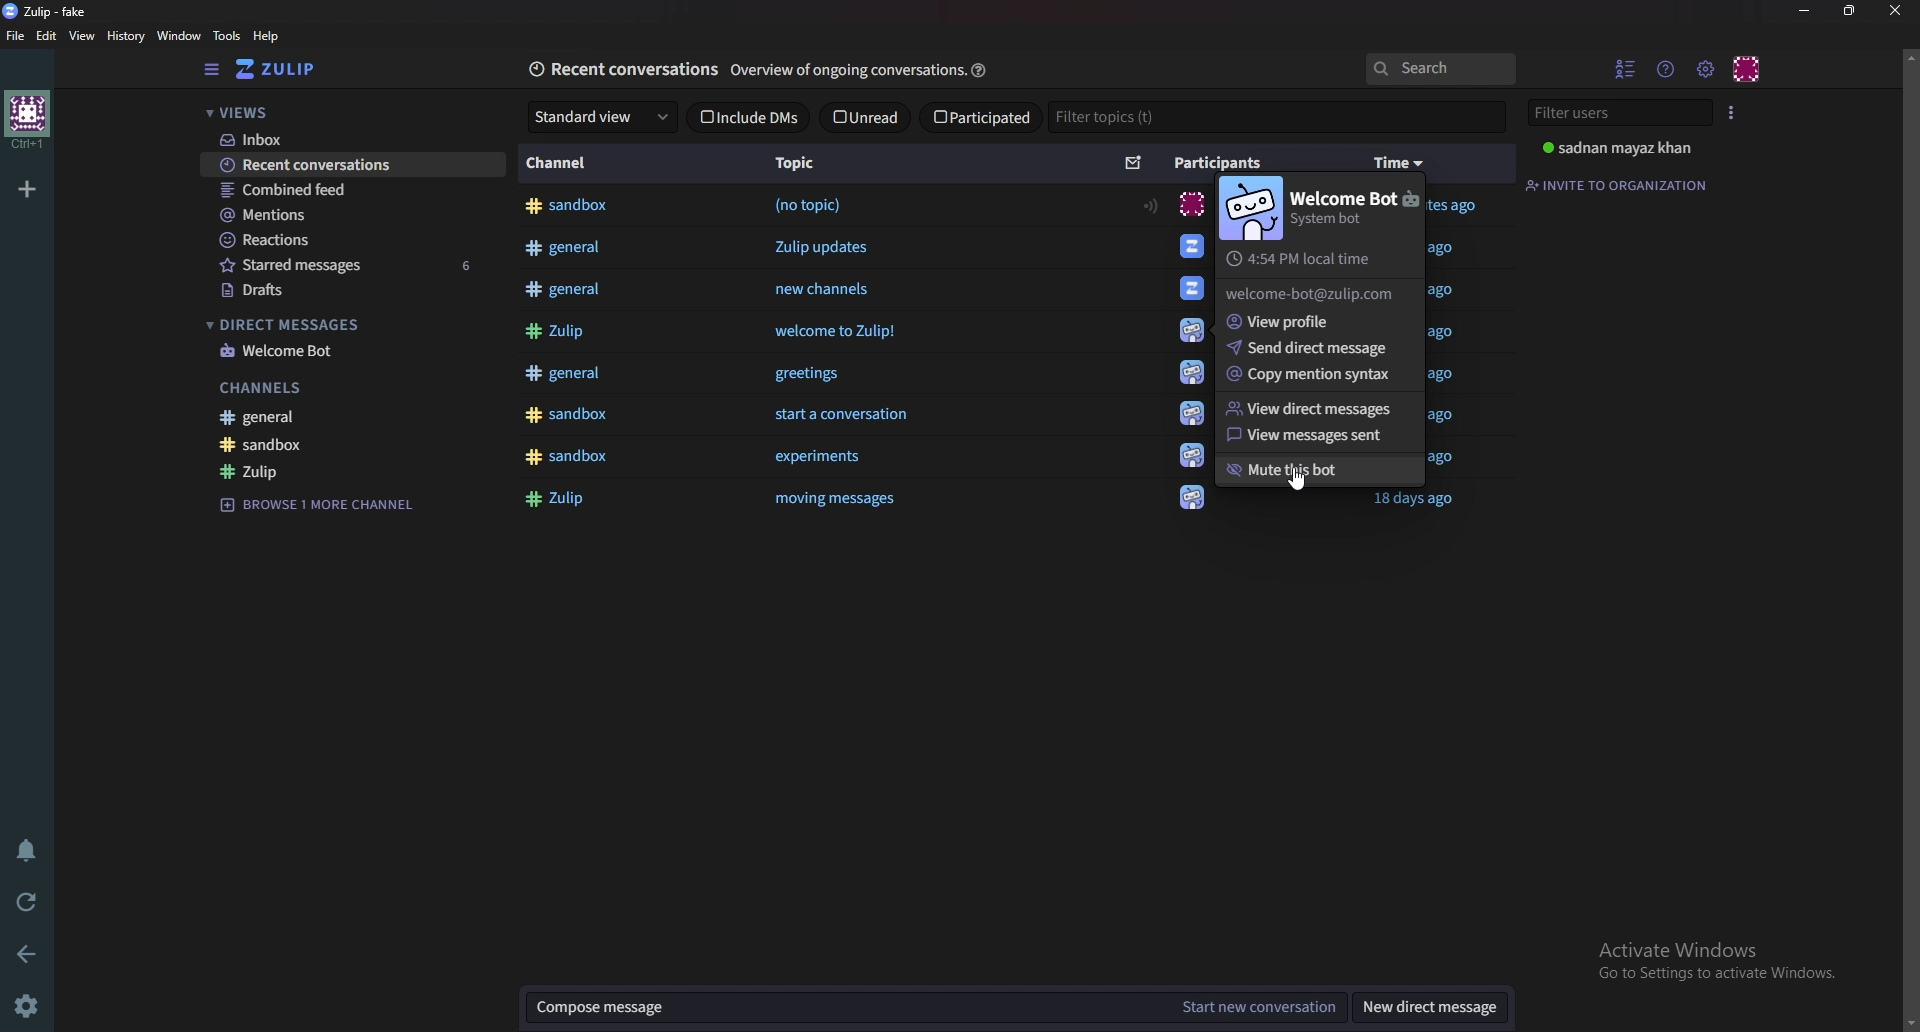 The image size is (1920, 1032). I want to click on Welcome Bot., so click(1184, 287).